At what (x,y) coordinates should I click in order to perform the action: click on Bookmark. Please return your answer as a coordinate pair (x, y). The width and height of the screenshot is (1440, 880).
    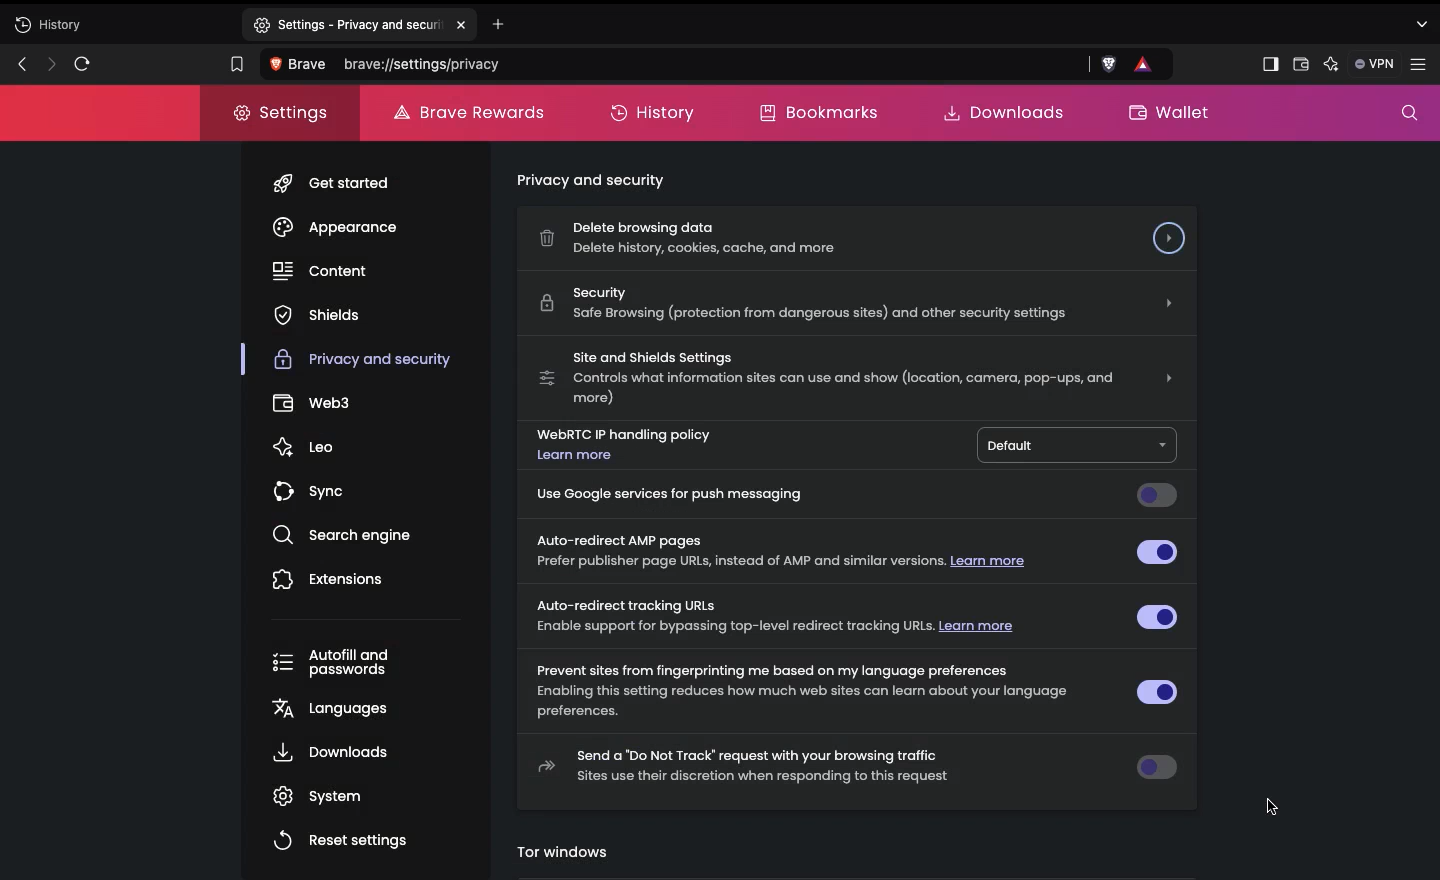
    Looking at the image, I should click on (232, 62).